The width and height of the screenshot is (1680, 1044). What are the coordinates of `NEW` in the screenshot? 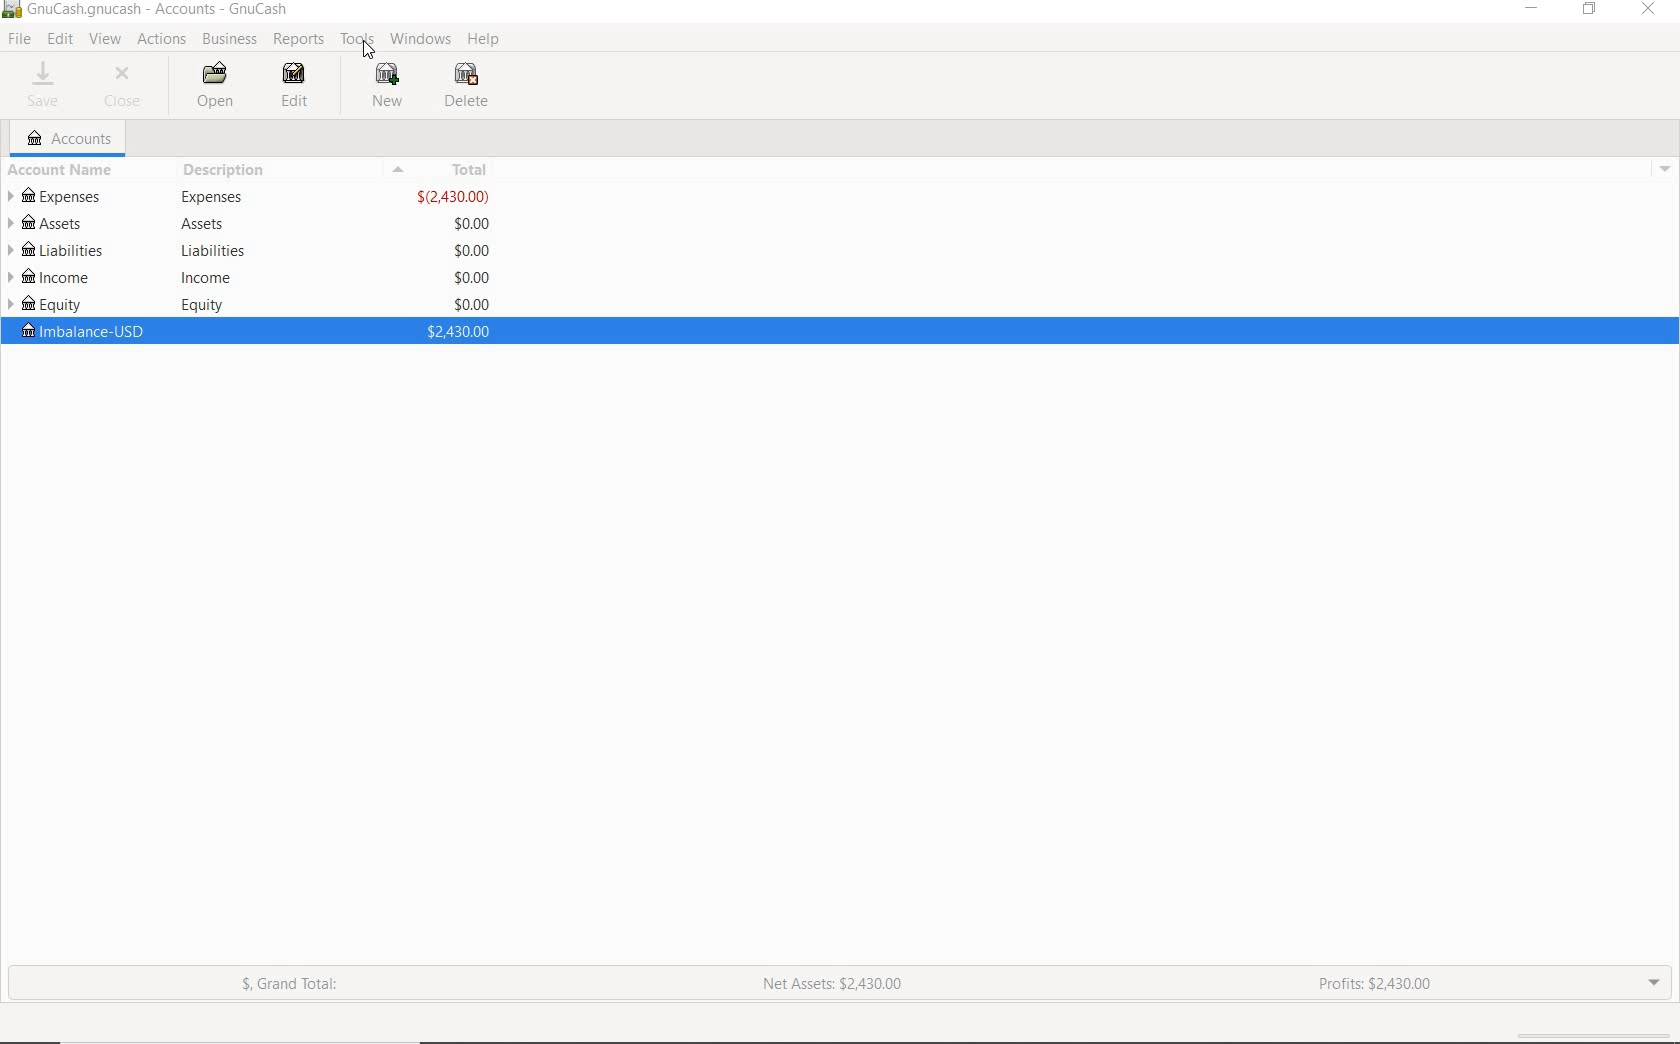 It's located at (388, 84).